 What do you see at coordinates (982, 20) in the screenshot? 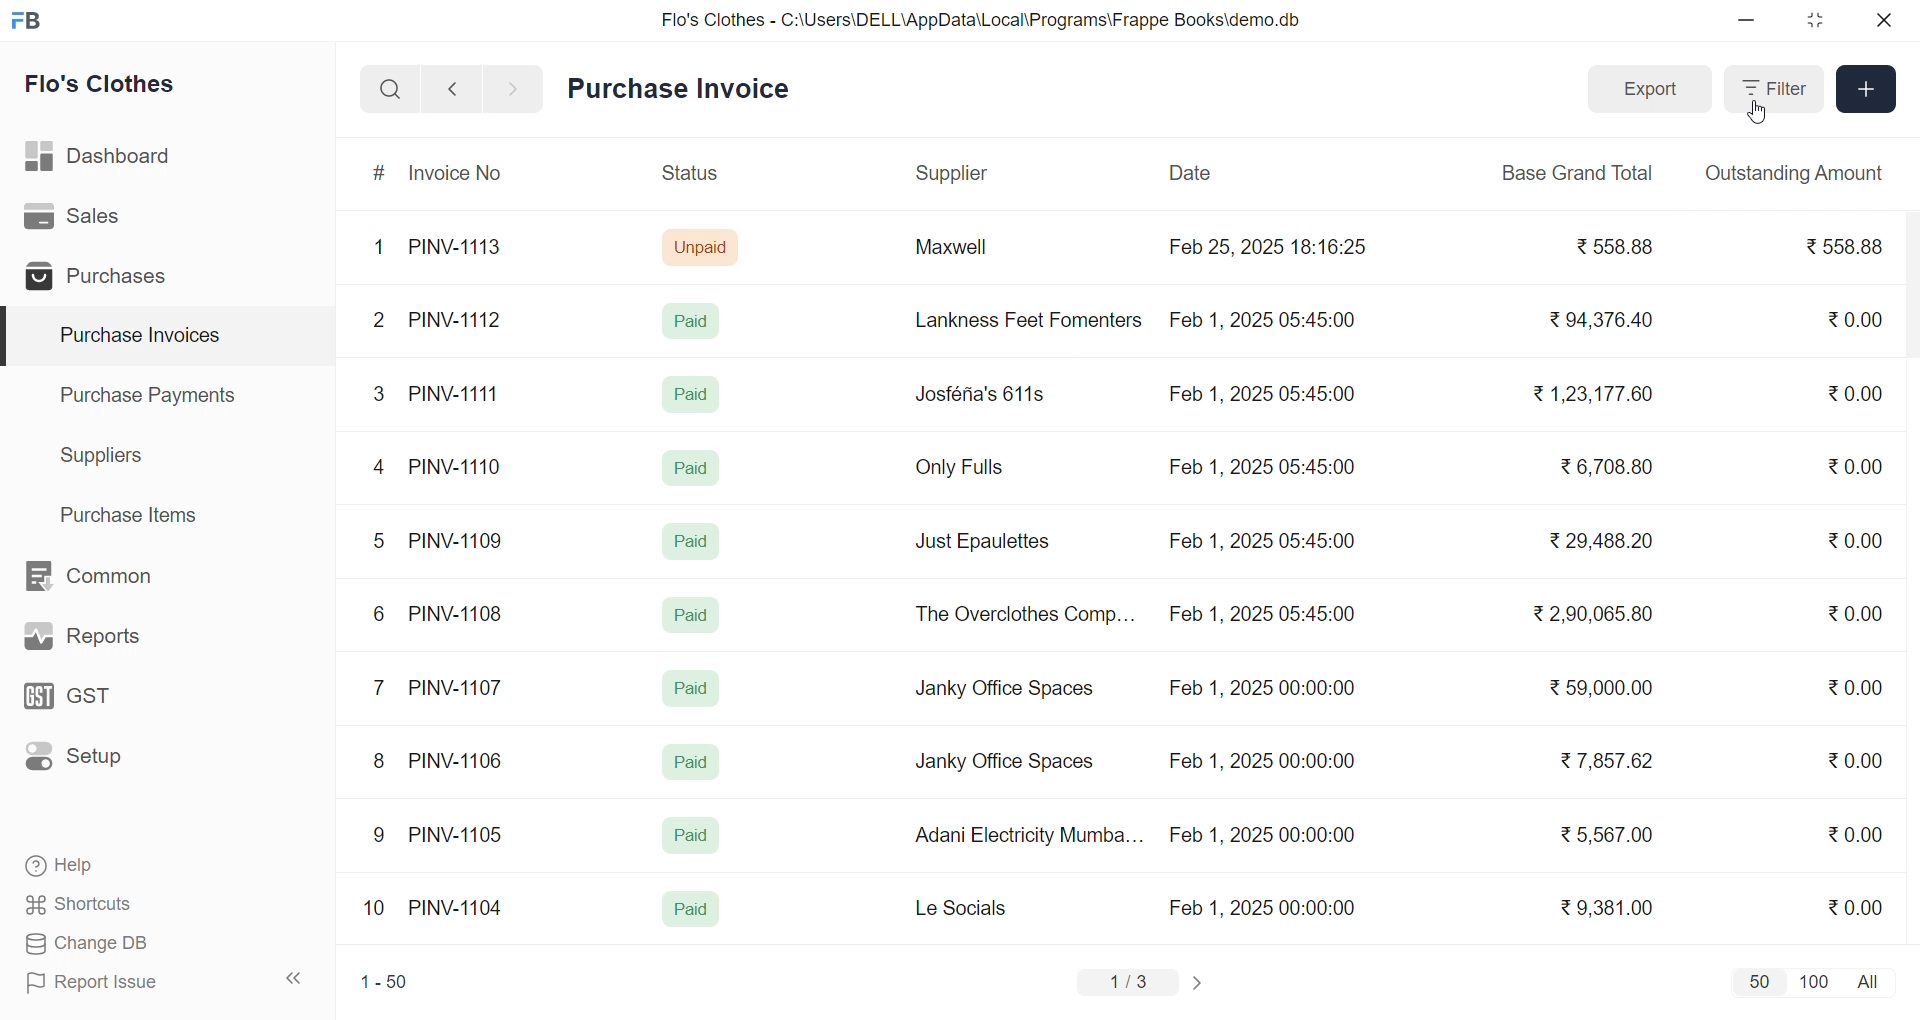
I see `Flo's Clothes - C:\Users\DELL\AppData\Local\Programs\Frappe Books\demo.db` at bounding box center [982, 20].